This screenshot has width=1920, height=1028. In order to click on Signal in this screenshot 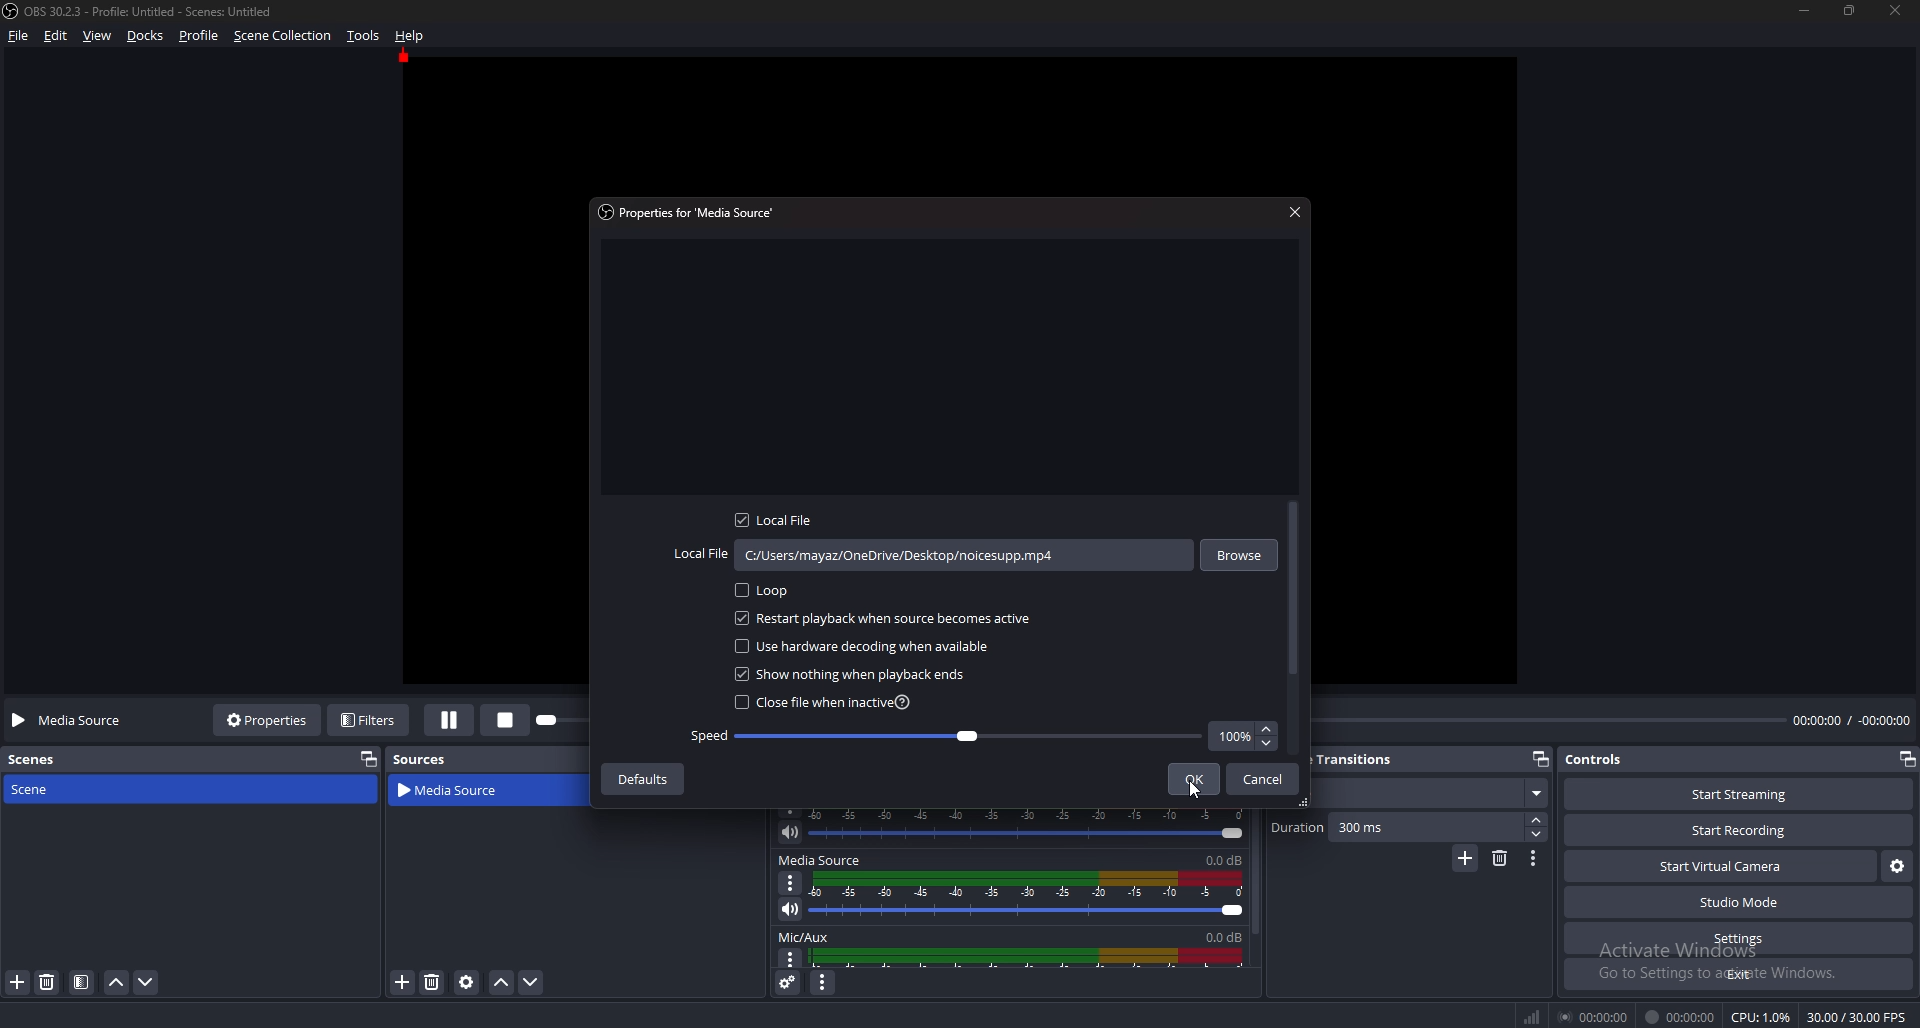, I will do `click(1532, 1017)`.